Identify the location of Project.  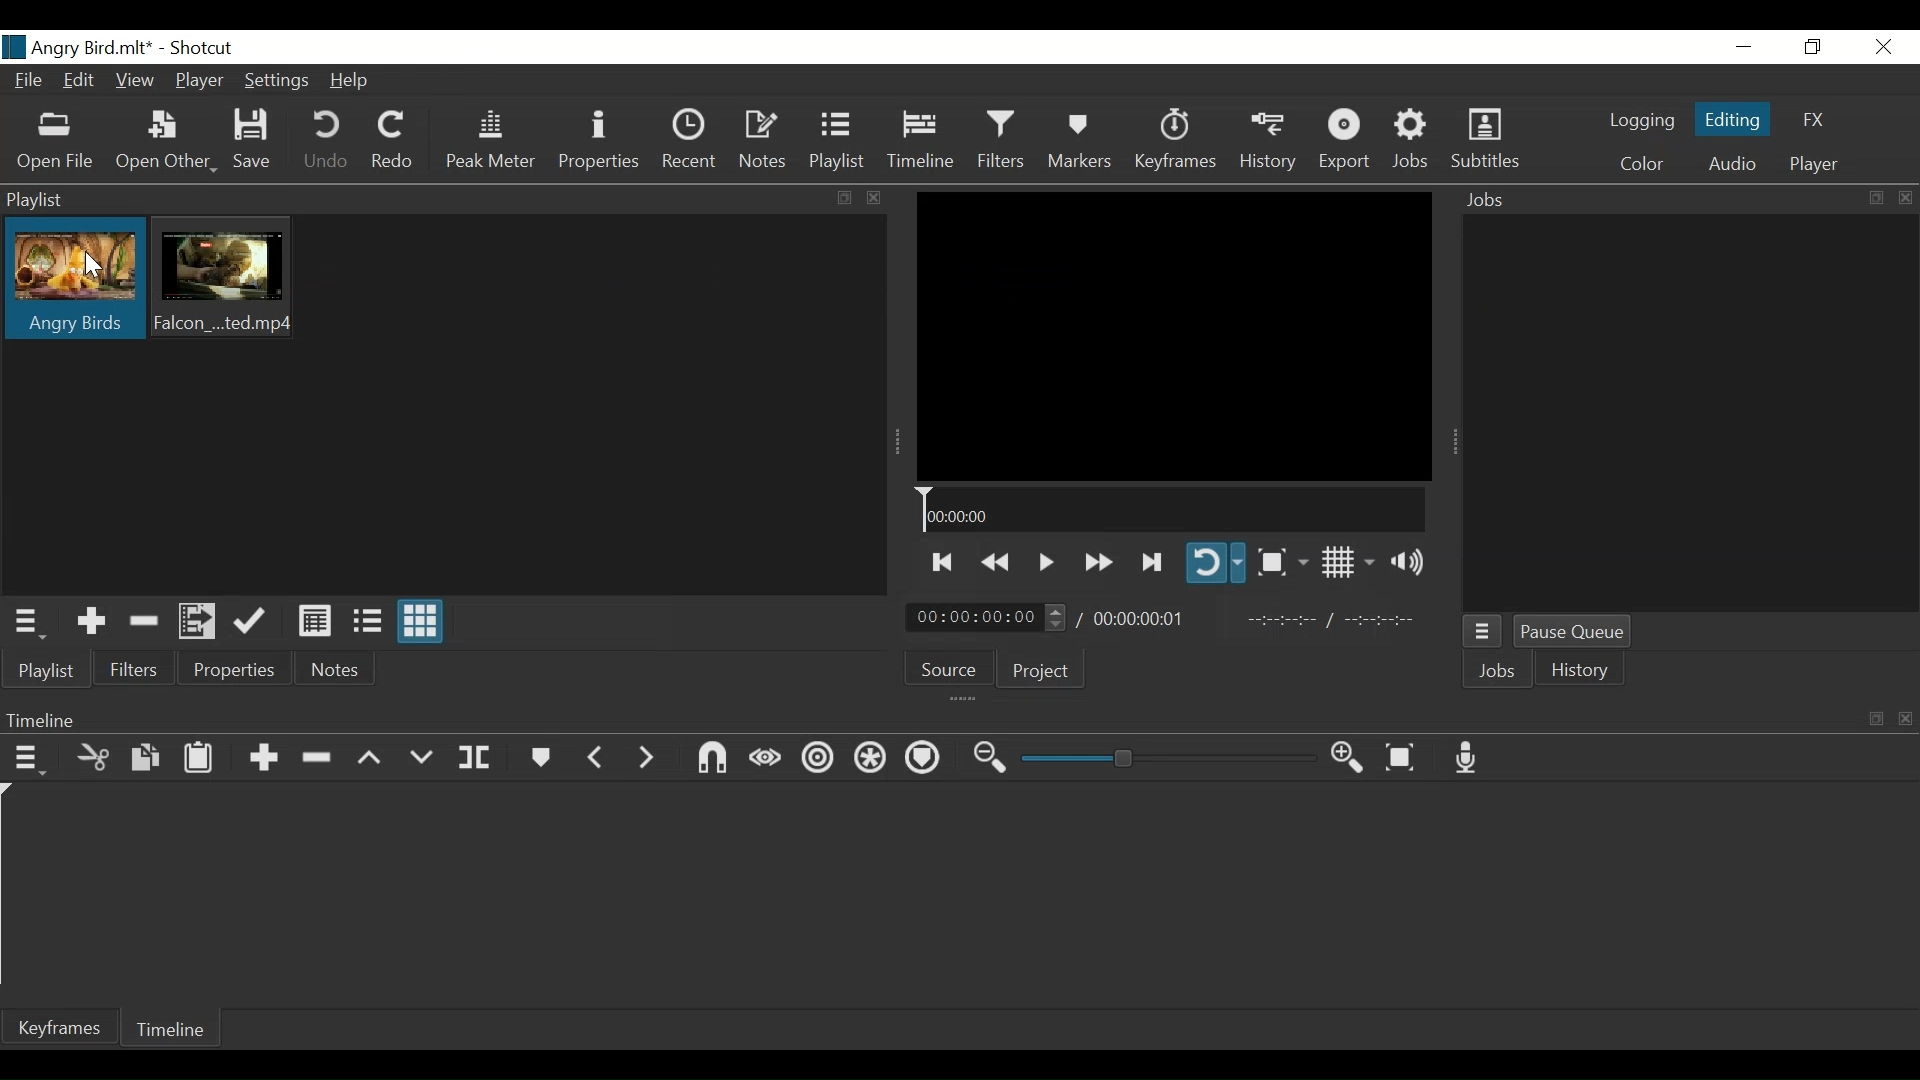
(1042, 674).